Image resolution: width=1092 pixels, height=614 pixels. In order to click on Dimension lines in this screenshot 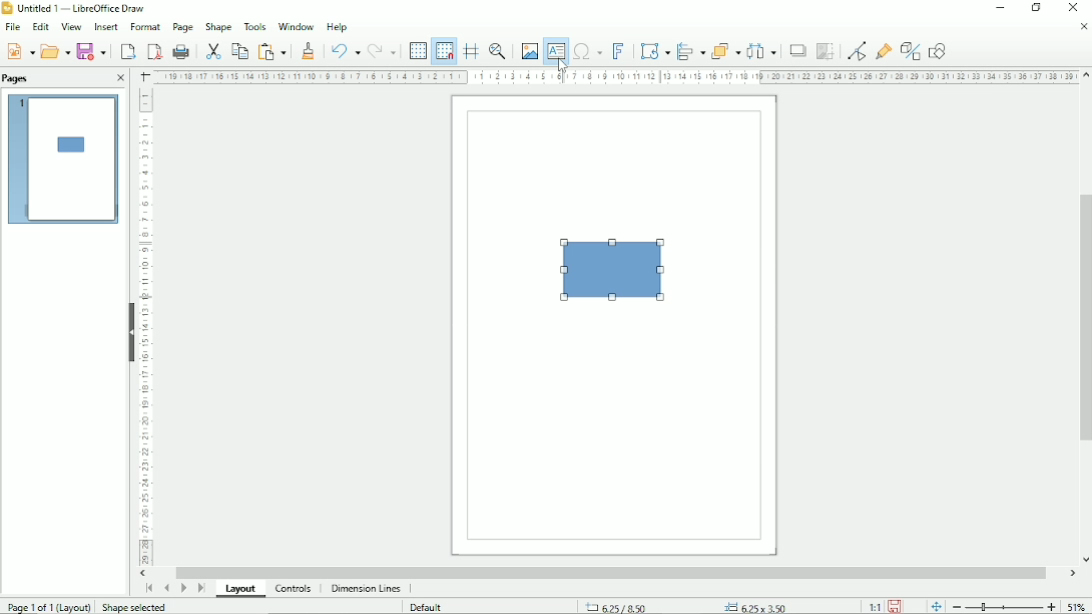, I will do `click(366, 588)`.